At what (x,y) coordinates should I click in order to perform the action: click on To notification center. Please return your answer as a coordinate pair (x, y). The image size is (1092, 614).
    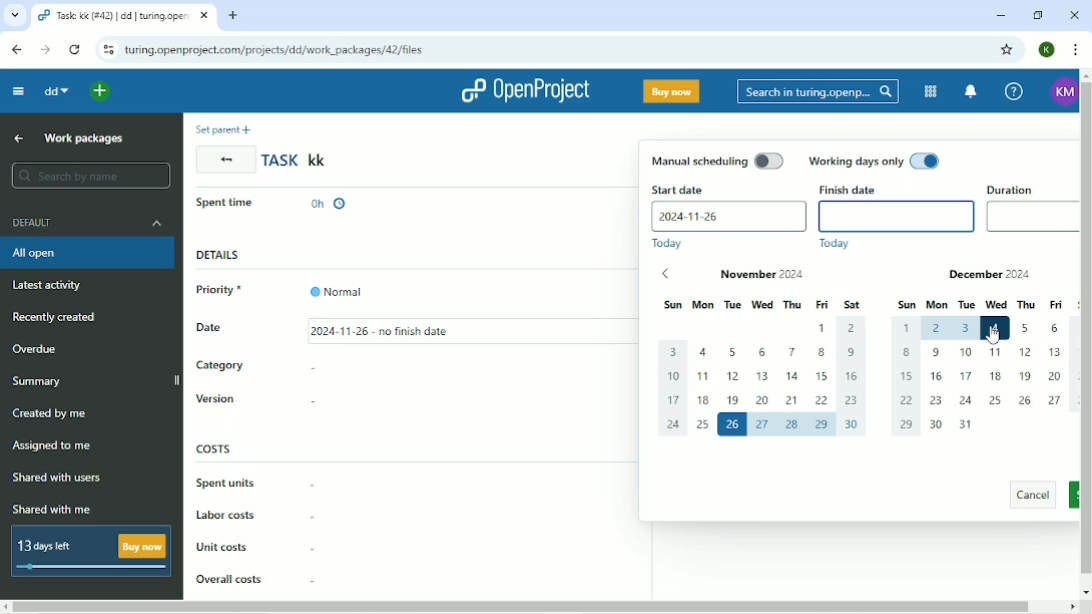
    Looking at the image, I should click on (970, 93).